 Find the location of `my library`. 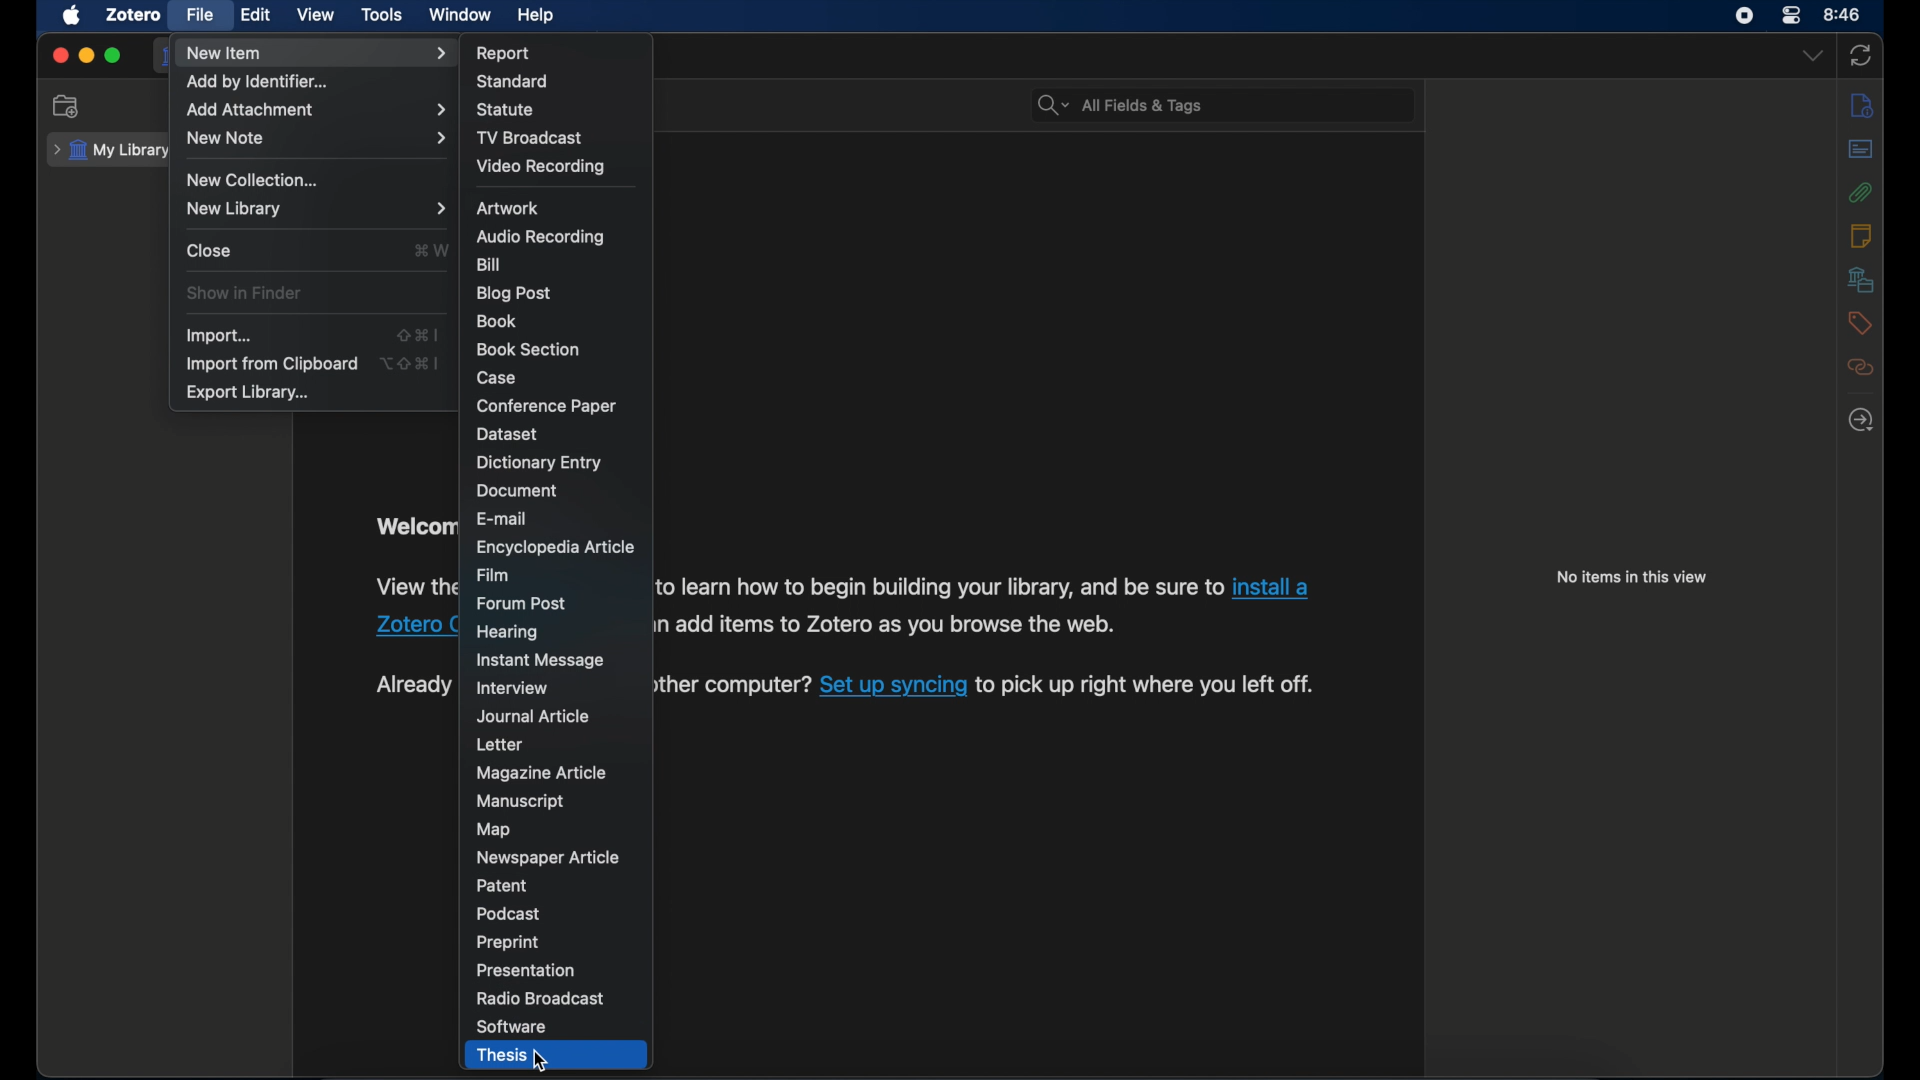

my library is located at coordinates (109, 151).